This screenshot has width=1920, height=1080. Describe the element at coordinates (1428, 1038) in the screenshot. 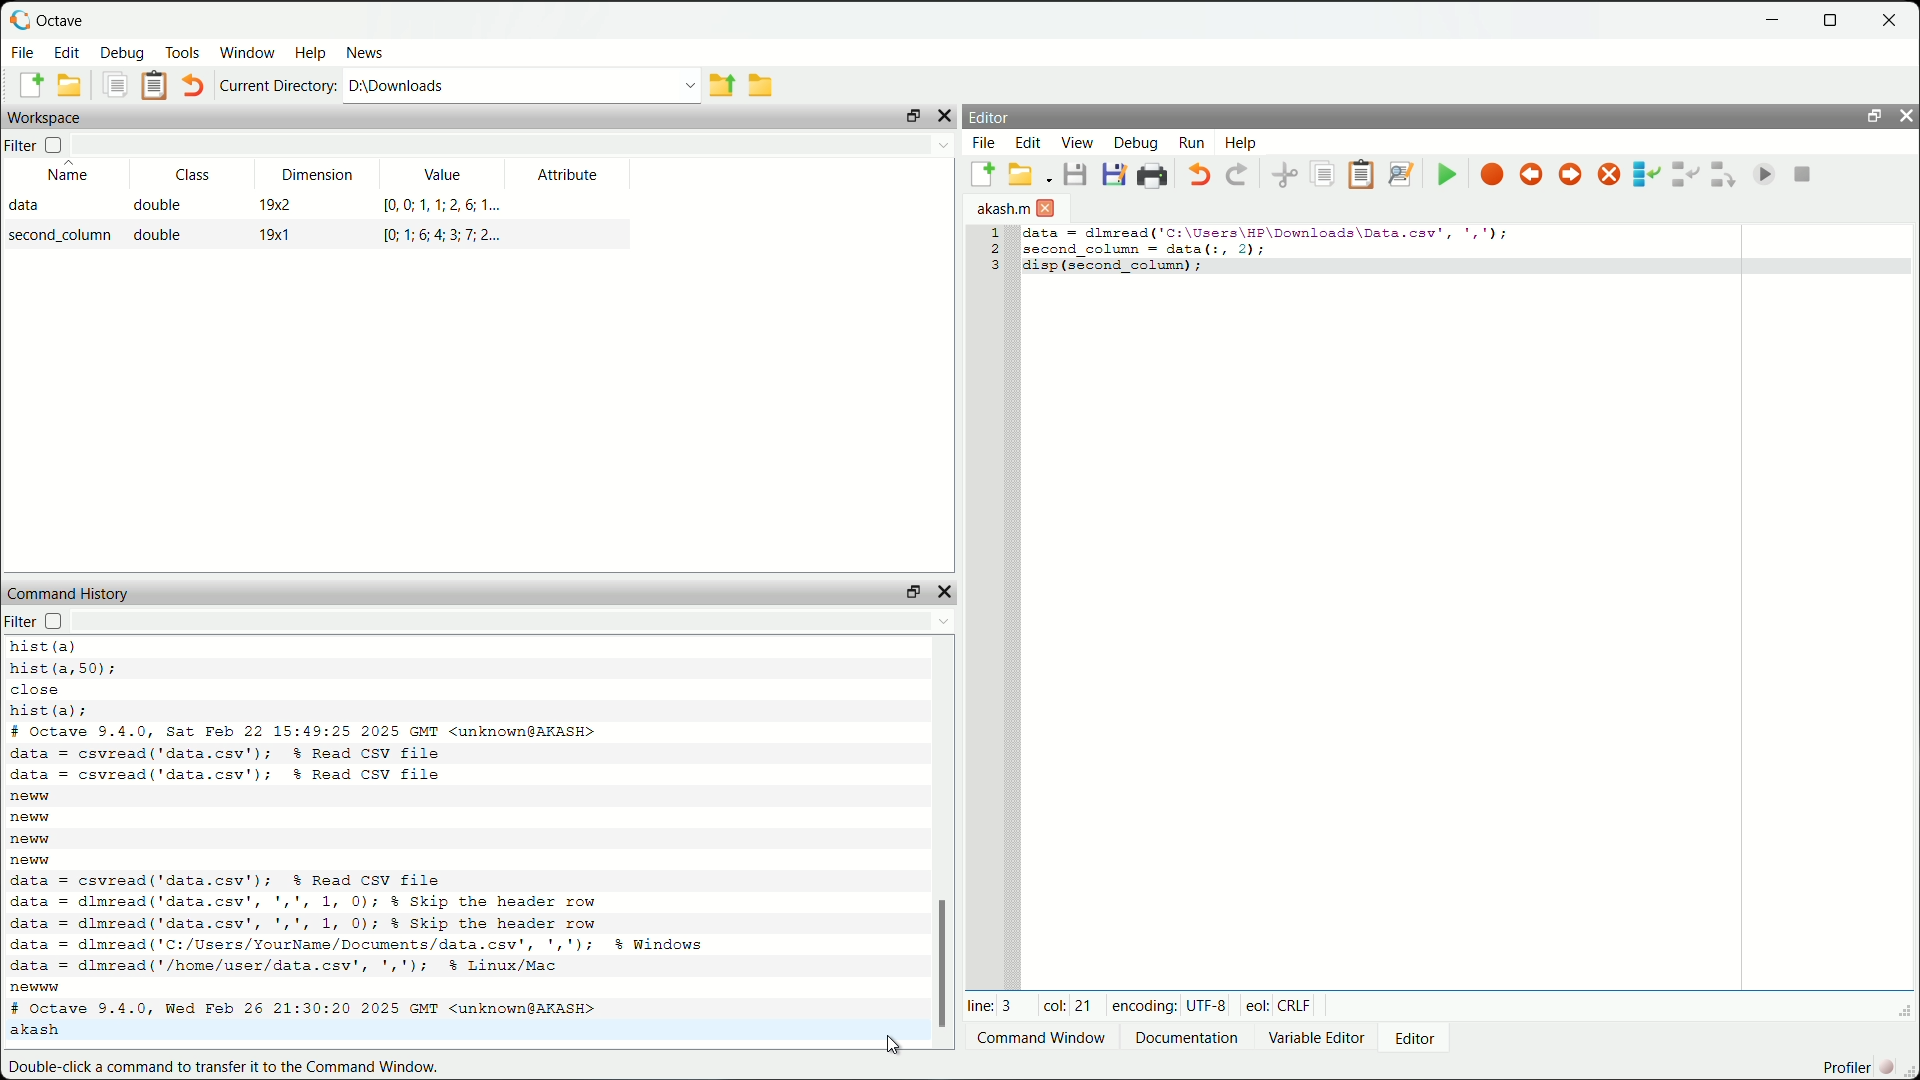

I see `editor` at that location.